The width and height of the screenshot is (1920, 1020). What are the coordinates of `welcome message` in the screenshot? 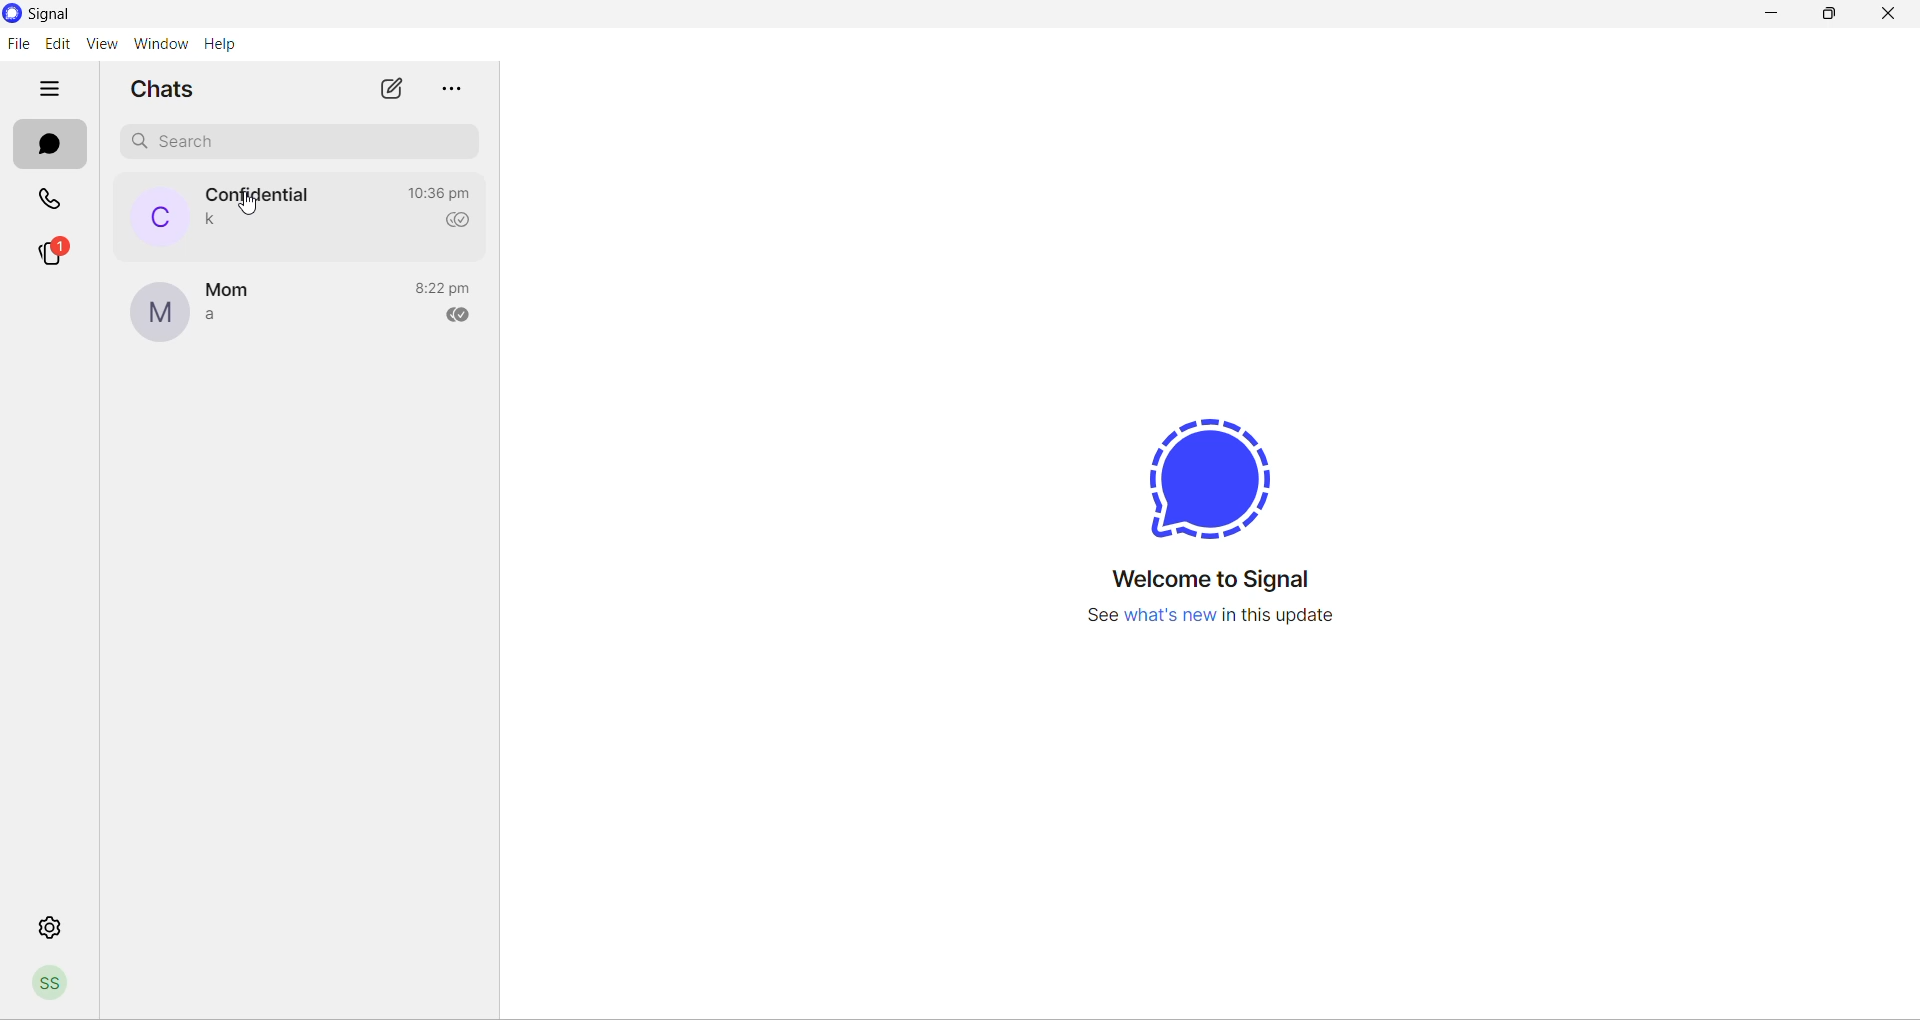 It's located at (1217, 578).